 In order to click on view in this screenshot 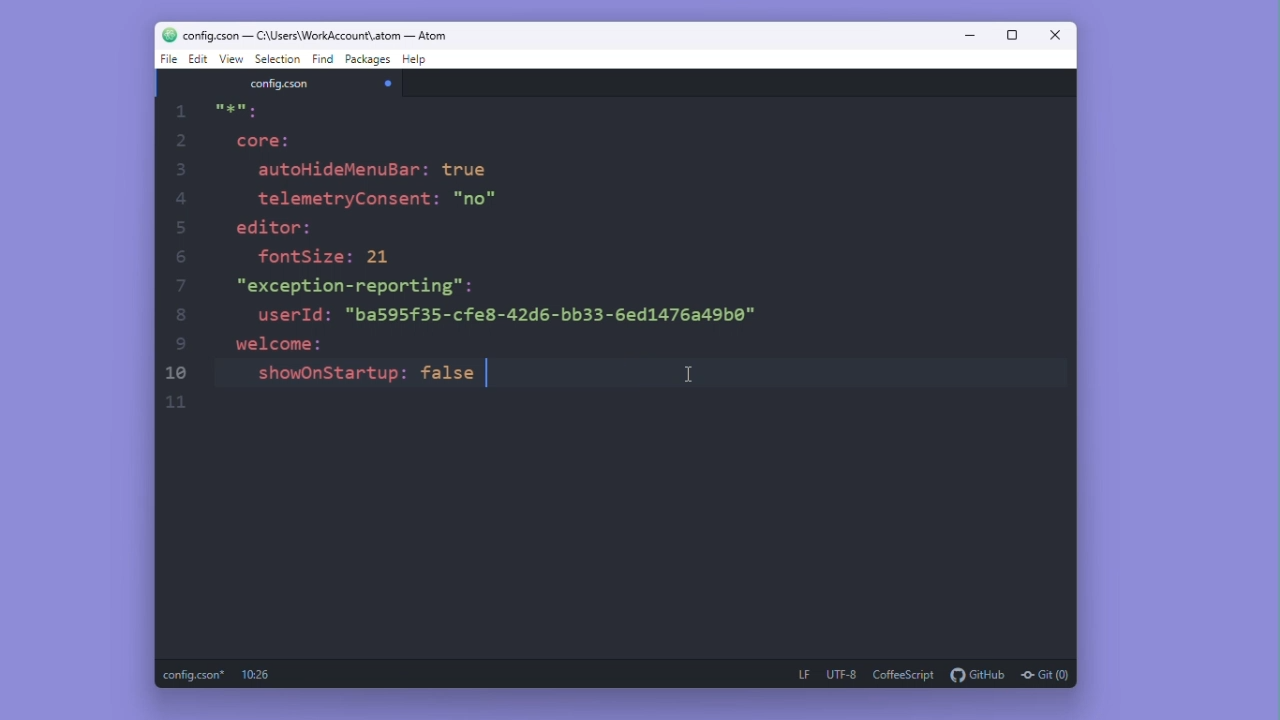, I will do `click(233, 59)`.